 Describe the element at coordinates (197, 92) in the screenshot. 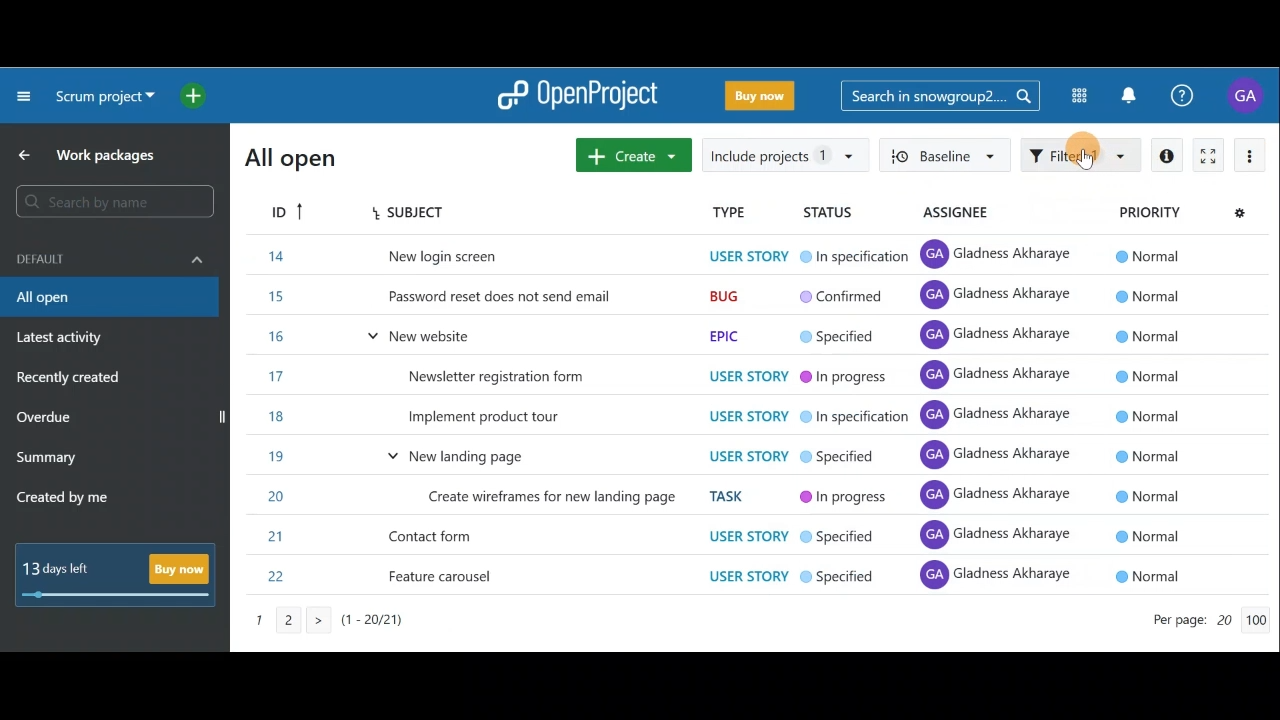

I see `Open quick add menu` at that location.